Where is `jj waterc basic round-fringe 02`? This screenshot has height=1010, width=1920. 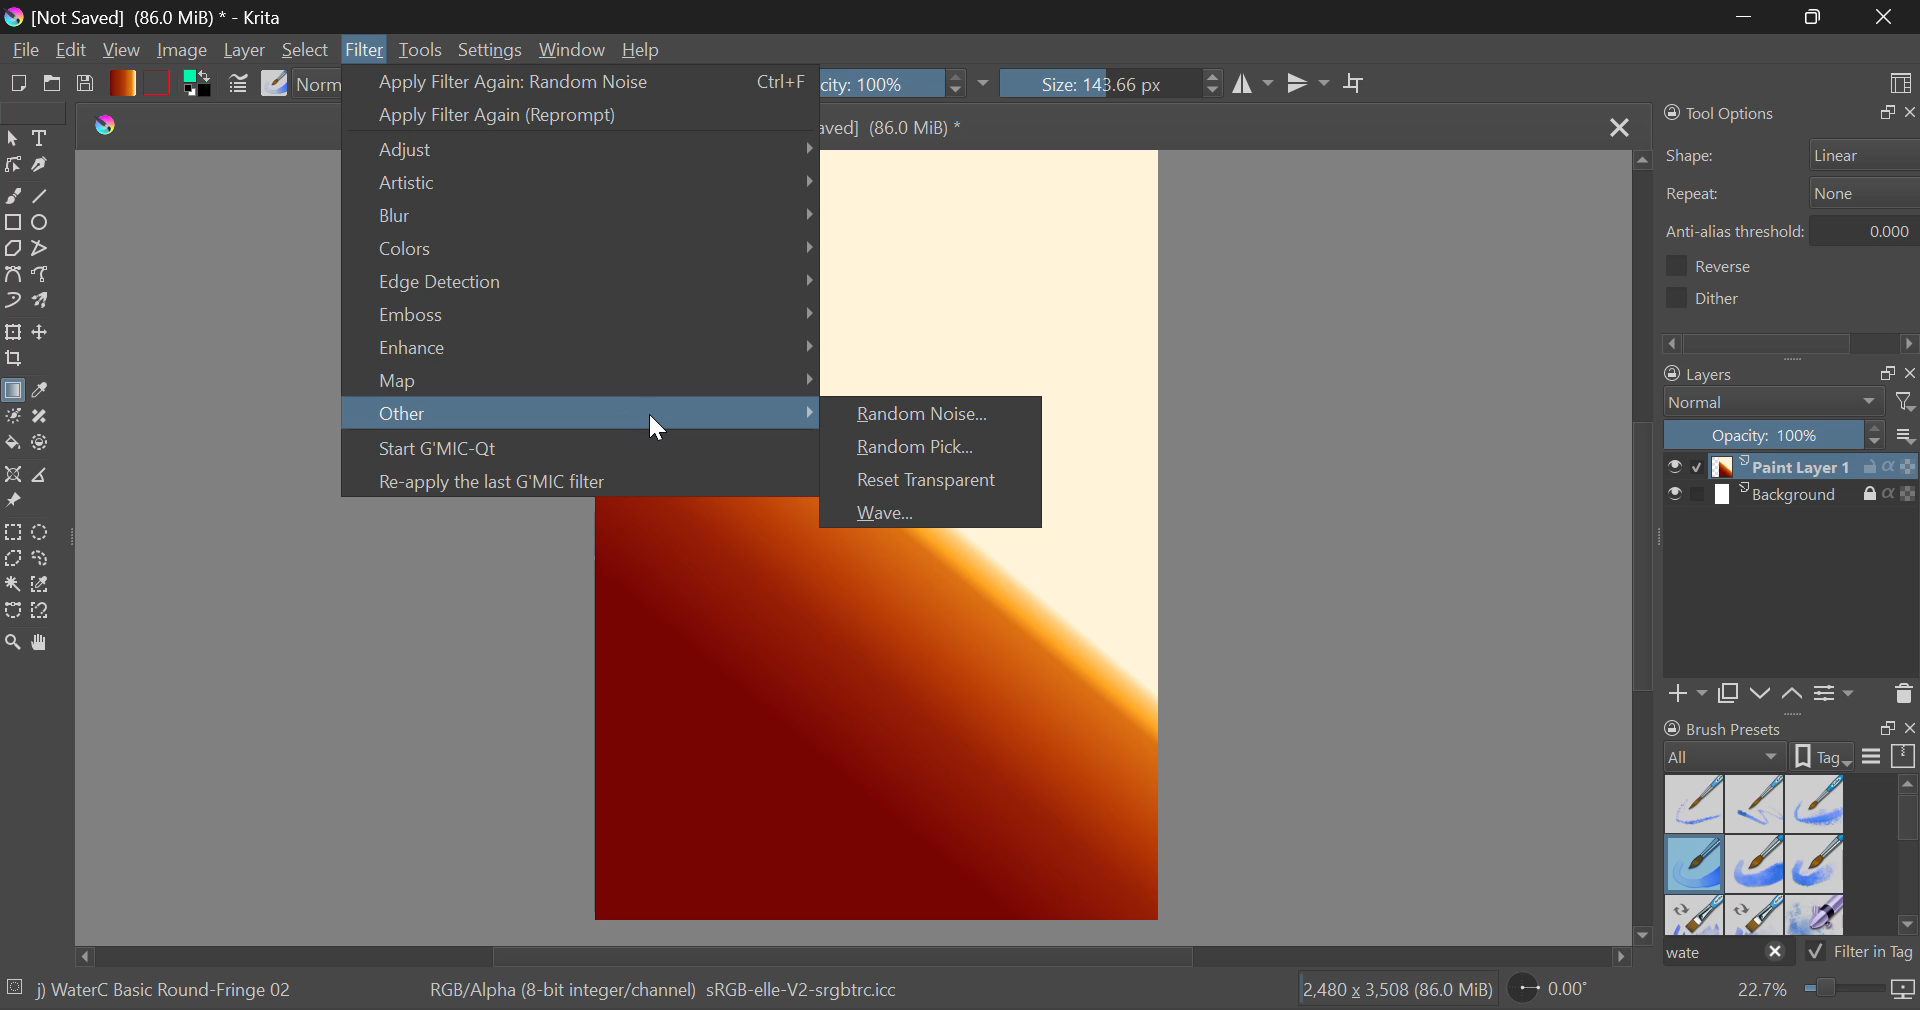 jj waterc basic round-fringe 02 is located at coordinates (167, 994).